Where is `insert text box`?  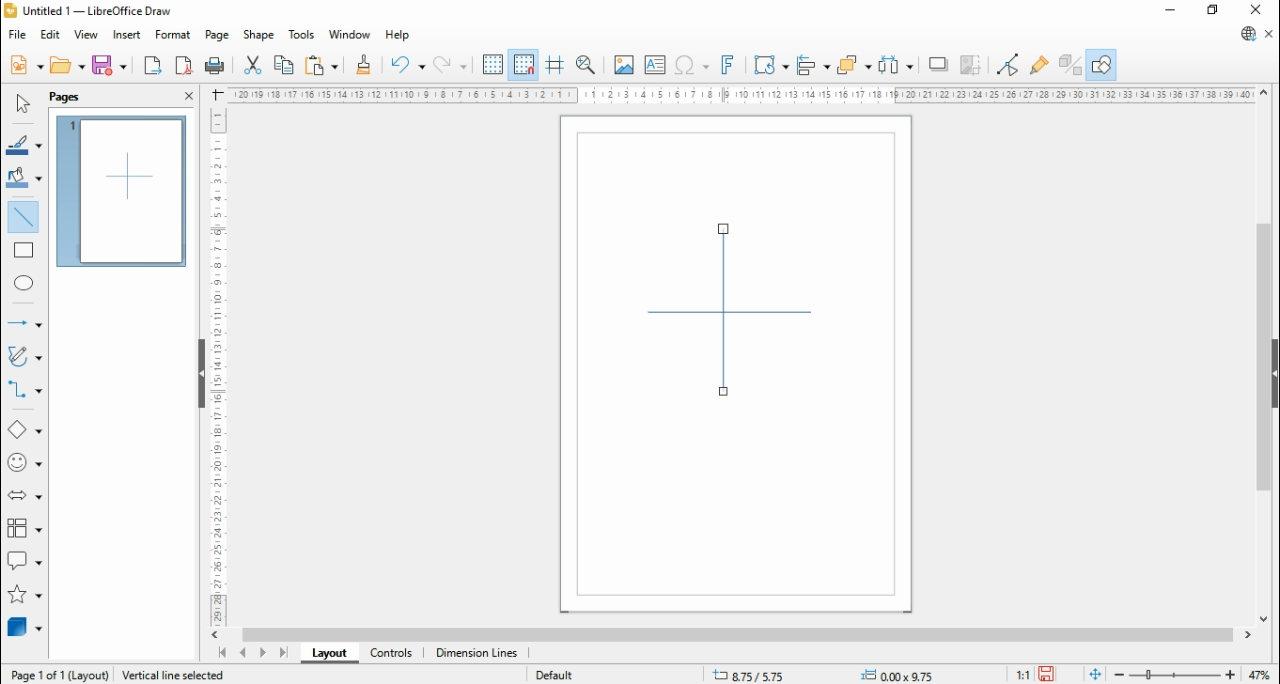 insert text box is located at coordinates (653, 64).